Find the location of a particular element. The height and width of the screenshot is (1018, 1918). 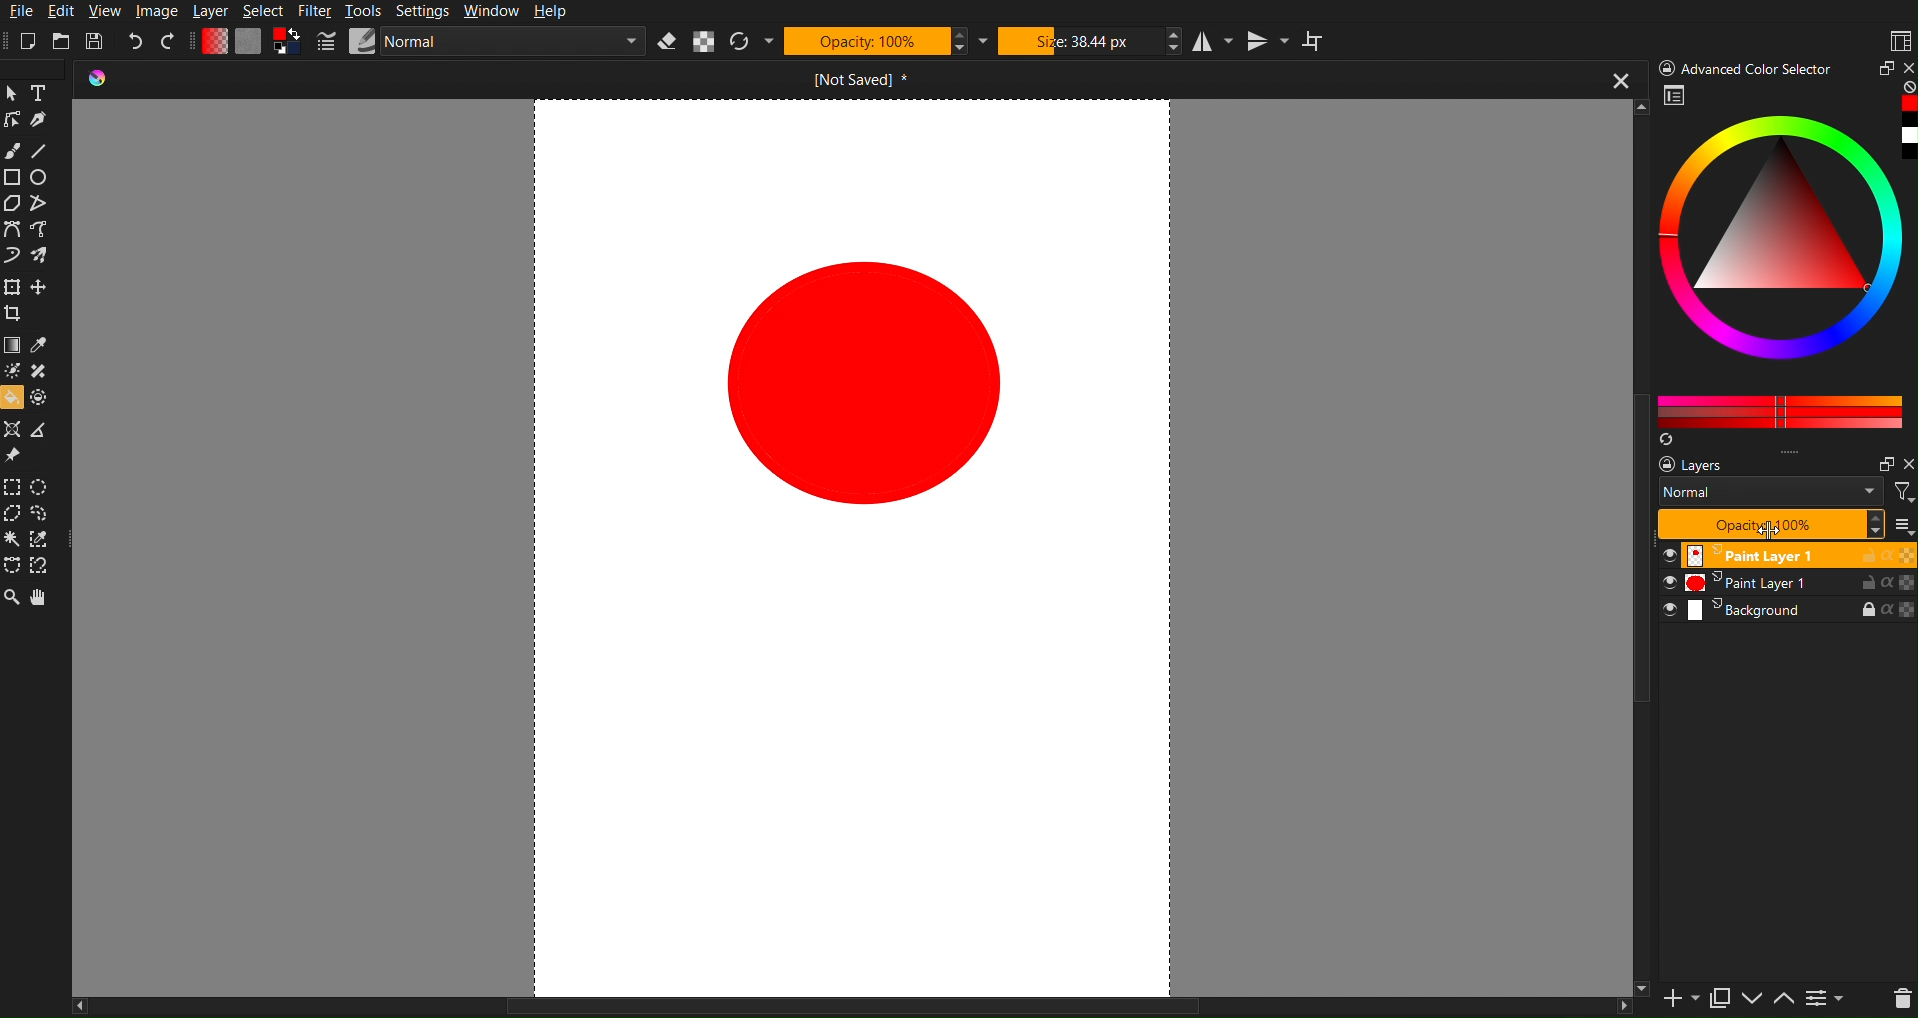

Size 38.44 is located at coordinates (1088, 42).